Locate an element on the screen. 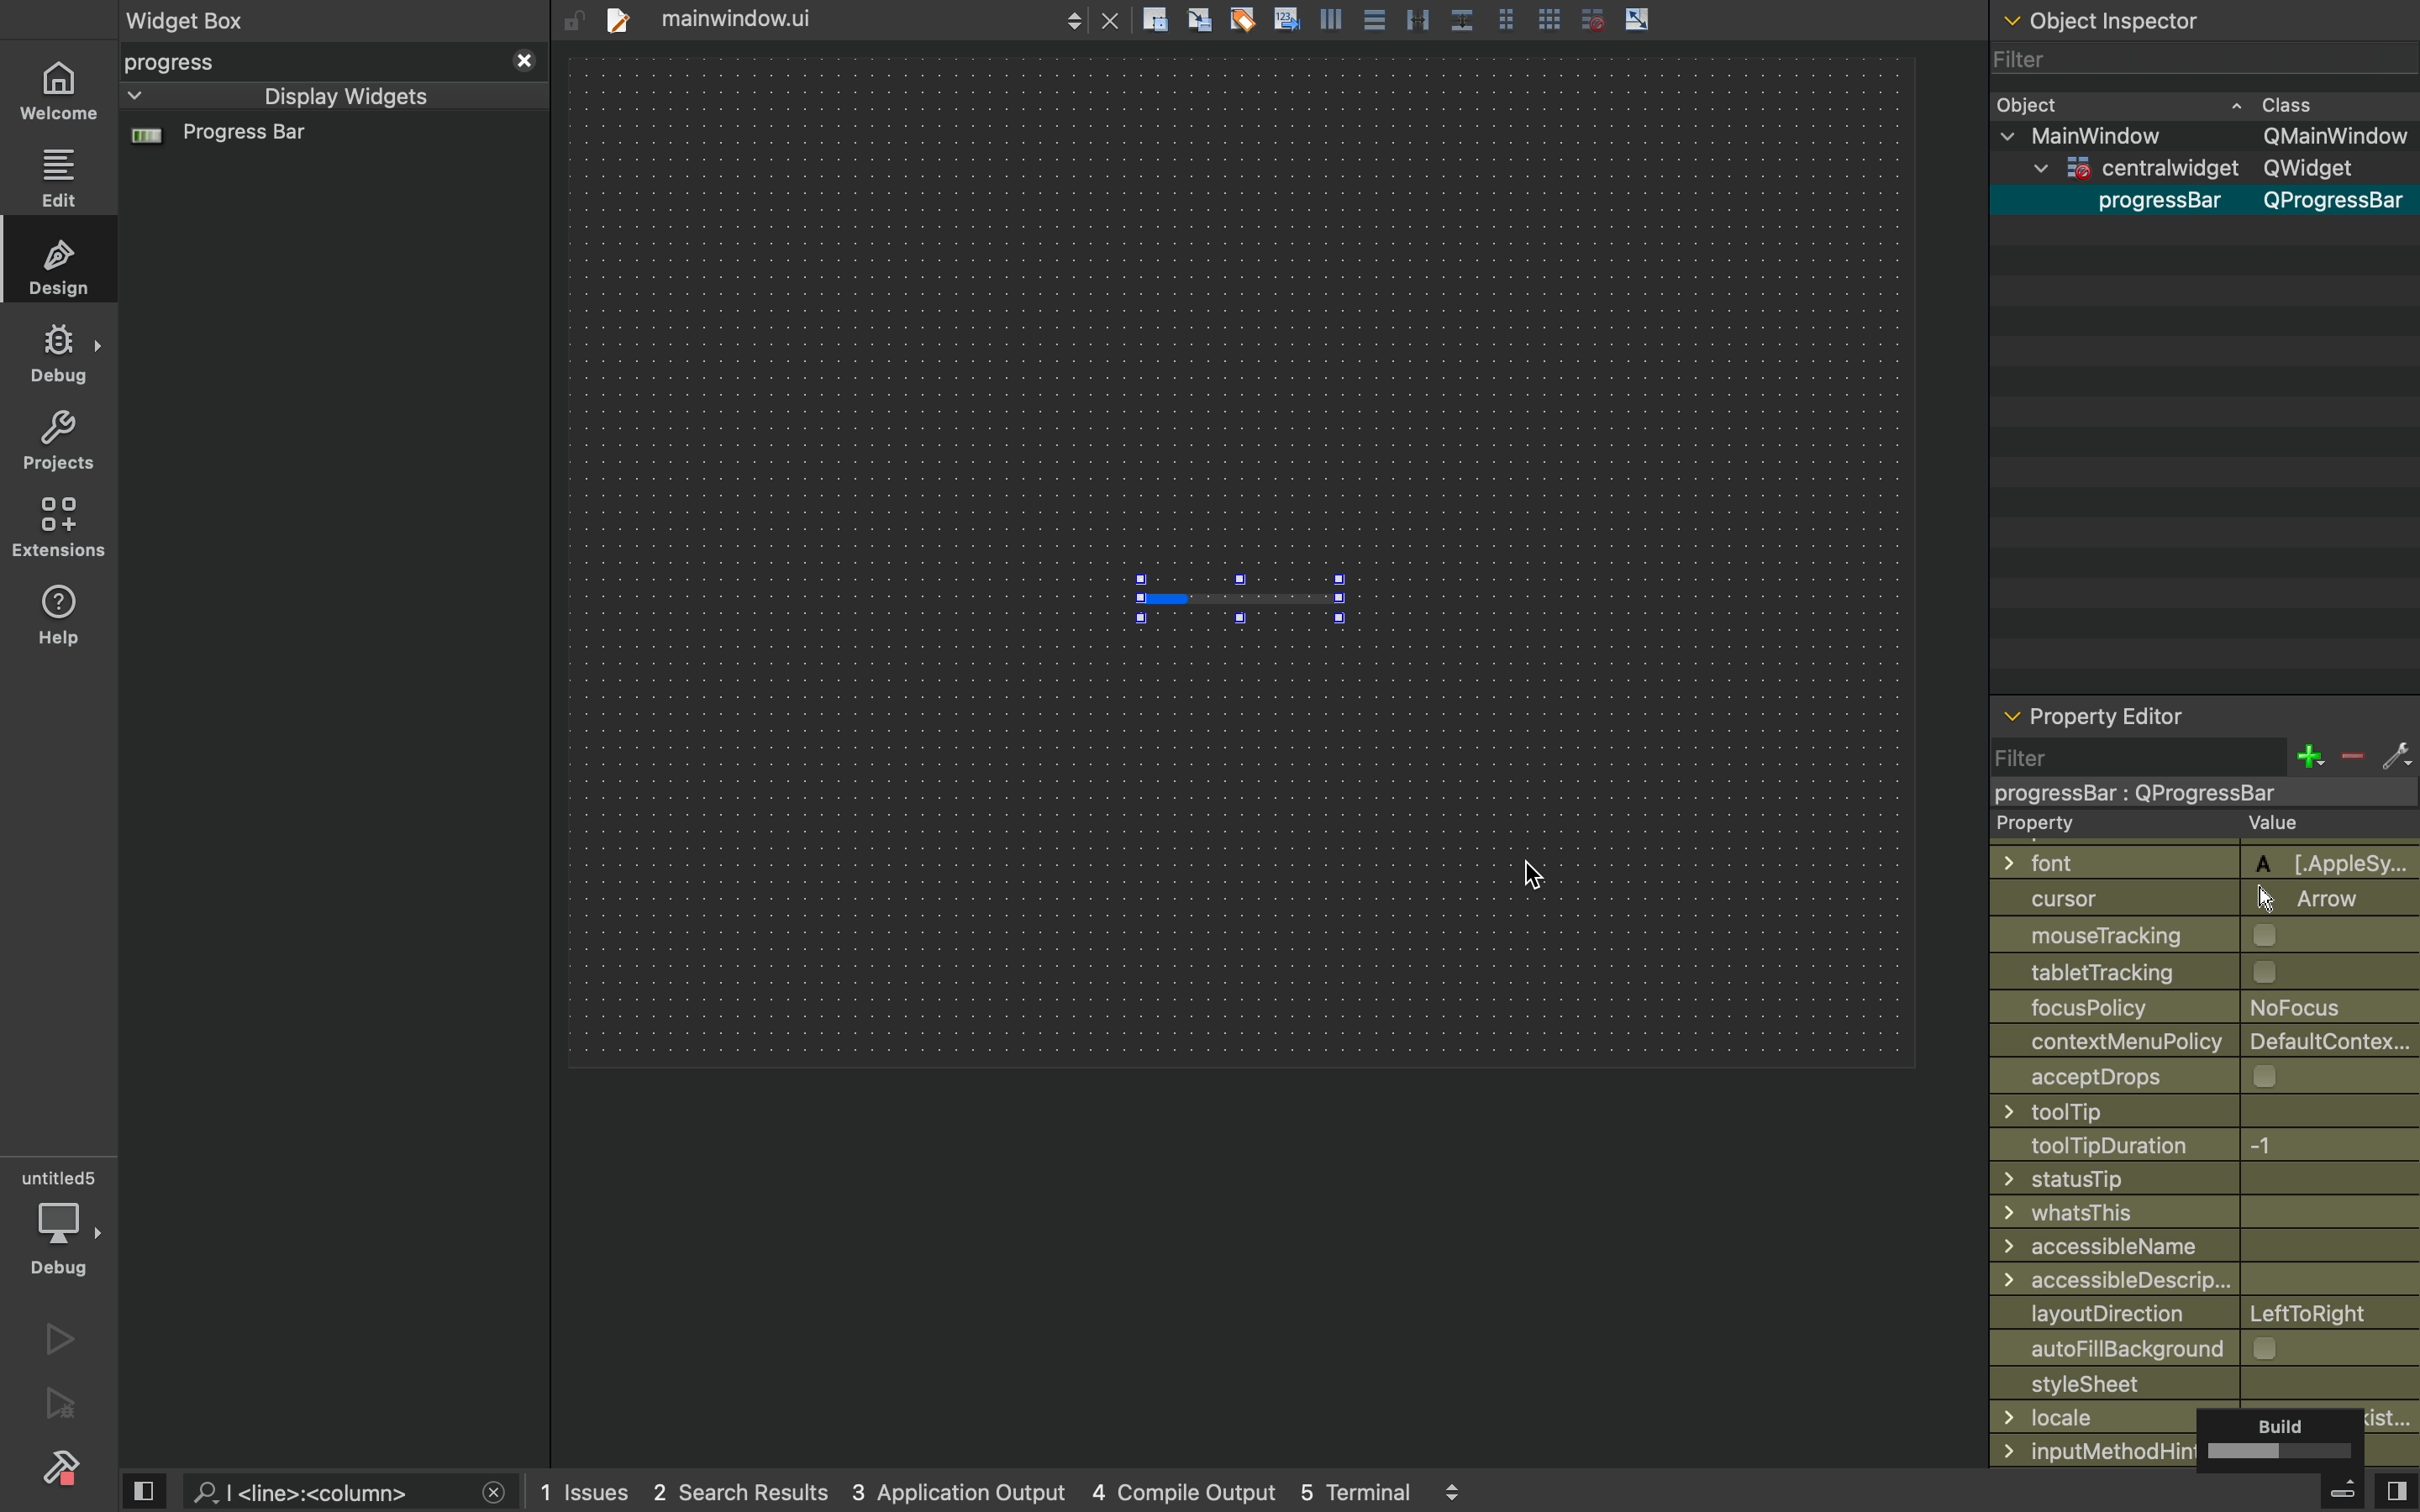 The image size is (2420, 1512). autofillbackground is located at coordinates (2210, 1348).